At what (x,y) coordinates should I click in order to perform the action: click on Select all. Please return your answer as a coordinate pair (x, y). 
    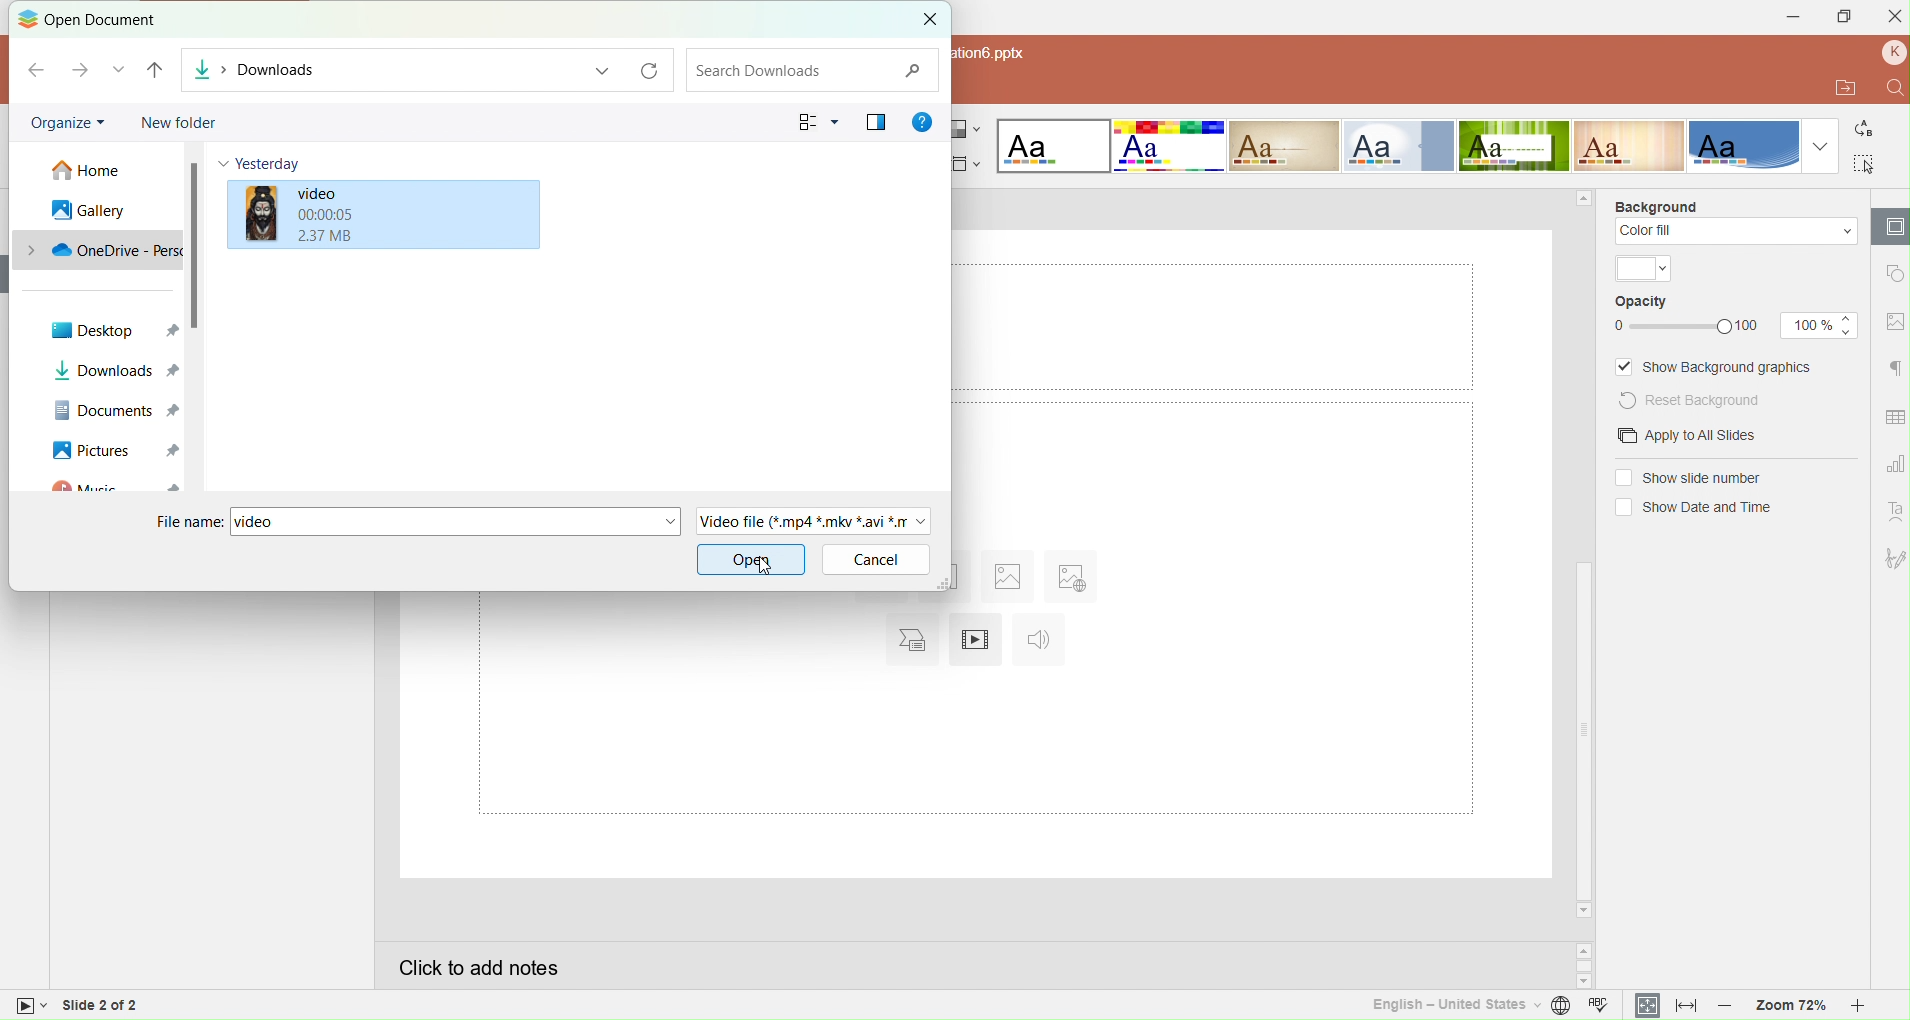
    Looking at the image, I should click on (1866, 161).